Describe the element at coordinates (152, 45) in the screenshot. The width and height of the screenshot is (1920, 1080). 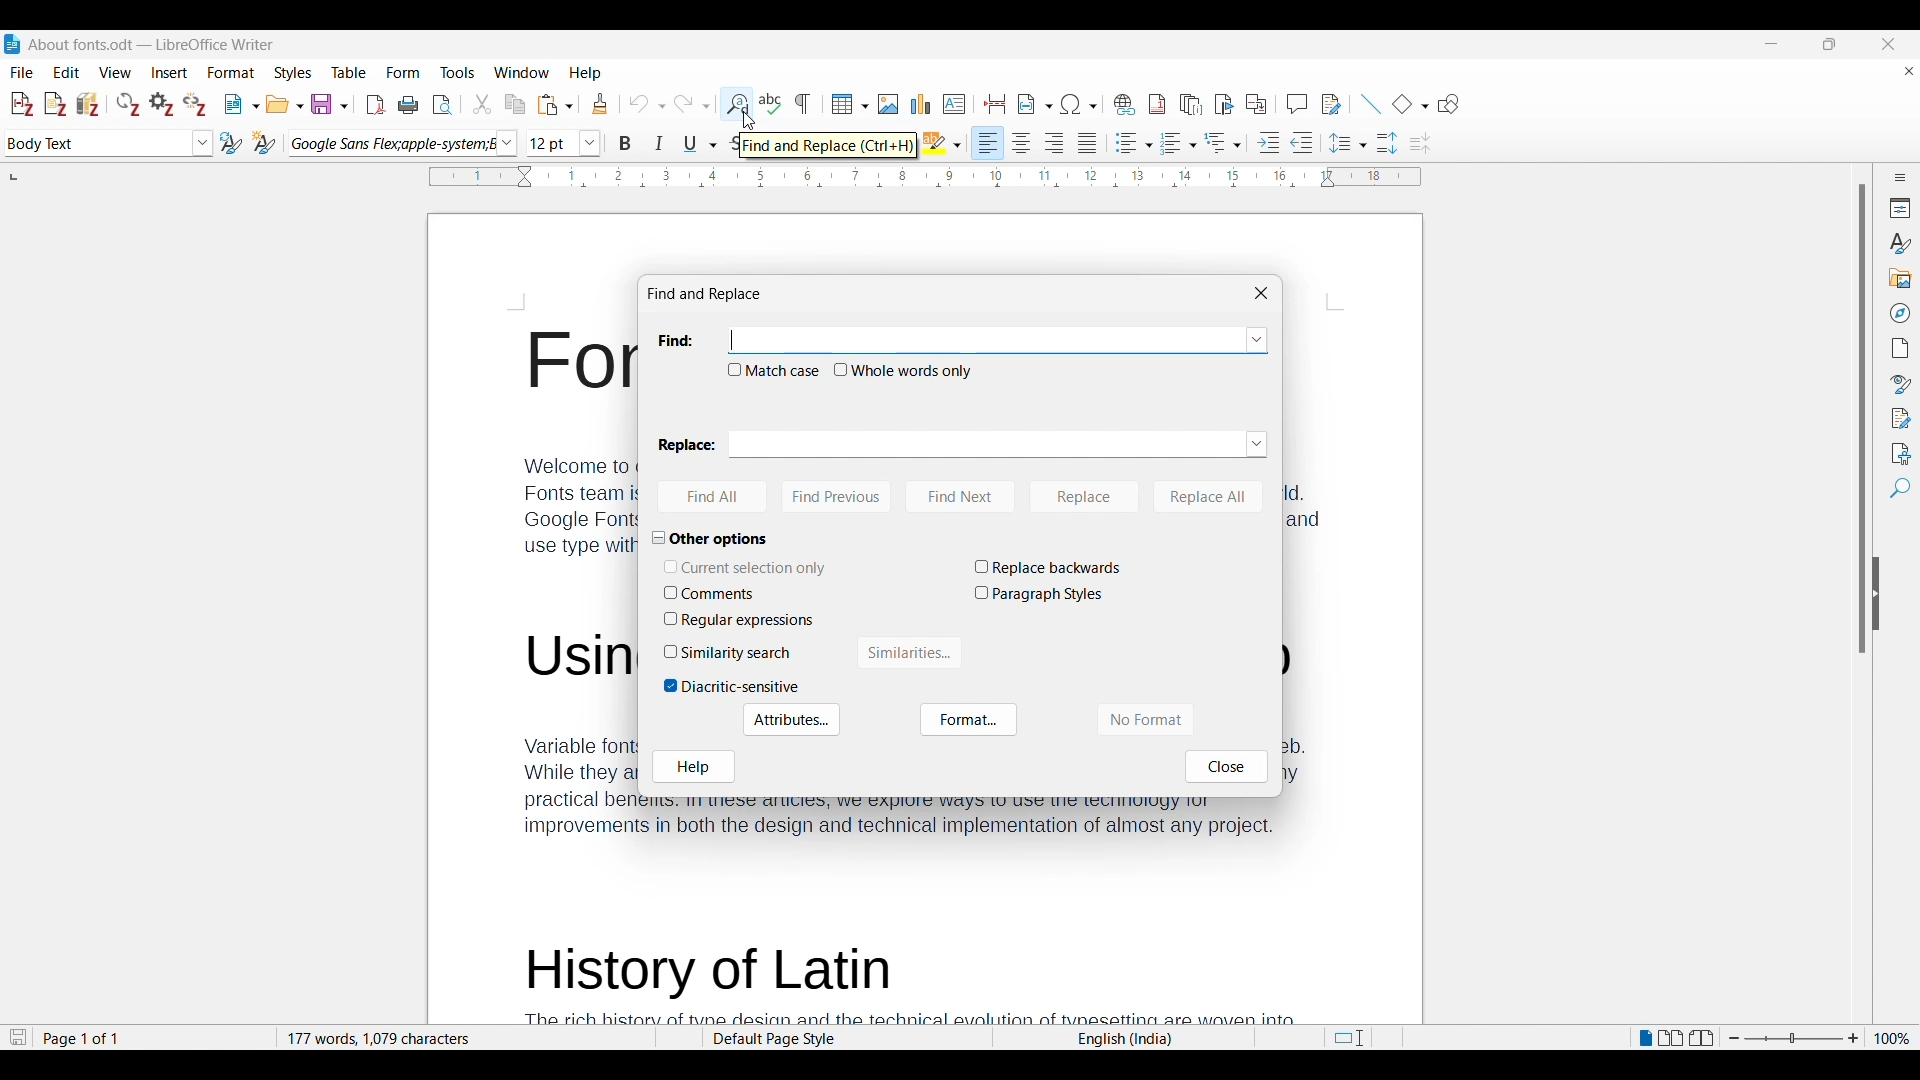
I see `Software and project name` at that location.